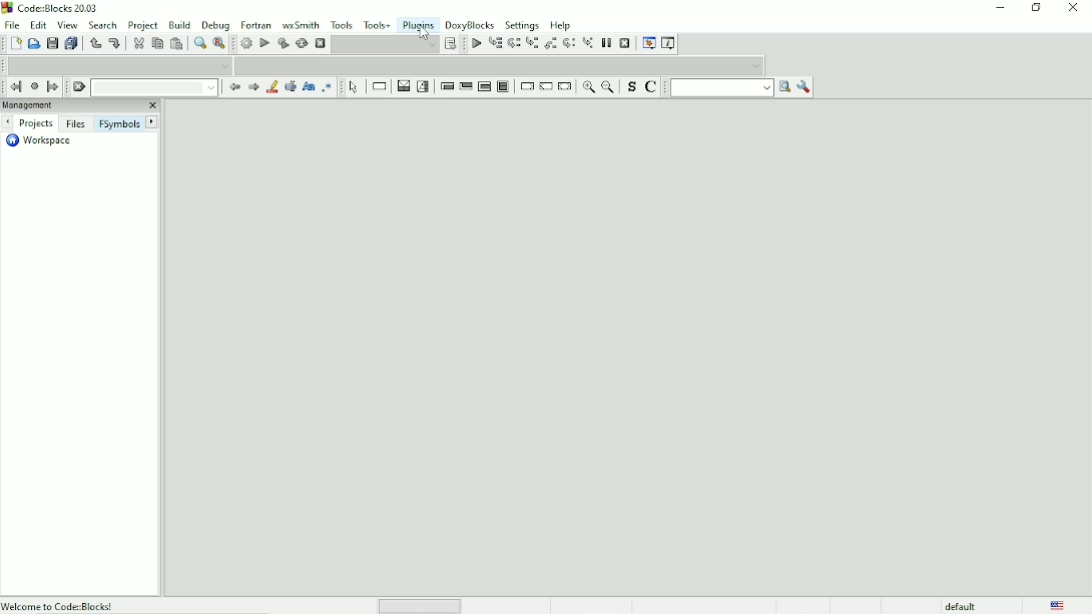  What do you see at coordinates (246, 43) in the screenshot?
I see `Build` at bounding box center [246, 43].